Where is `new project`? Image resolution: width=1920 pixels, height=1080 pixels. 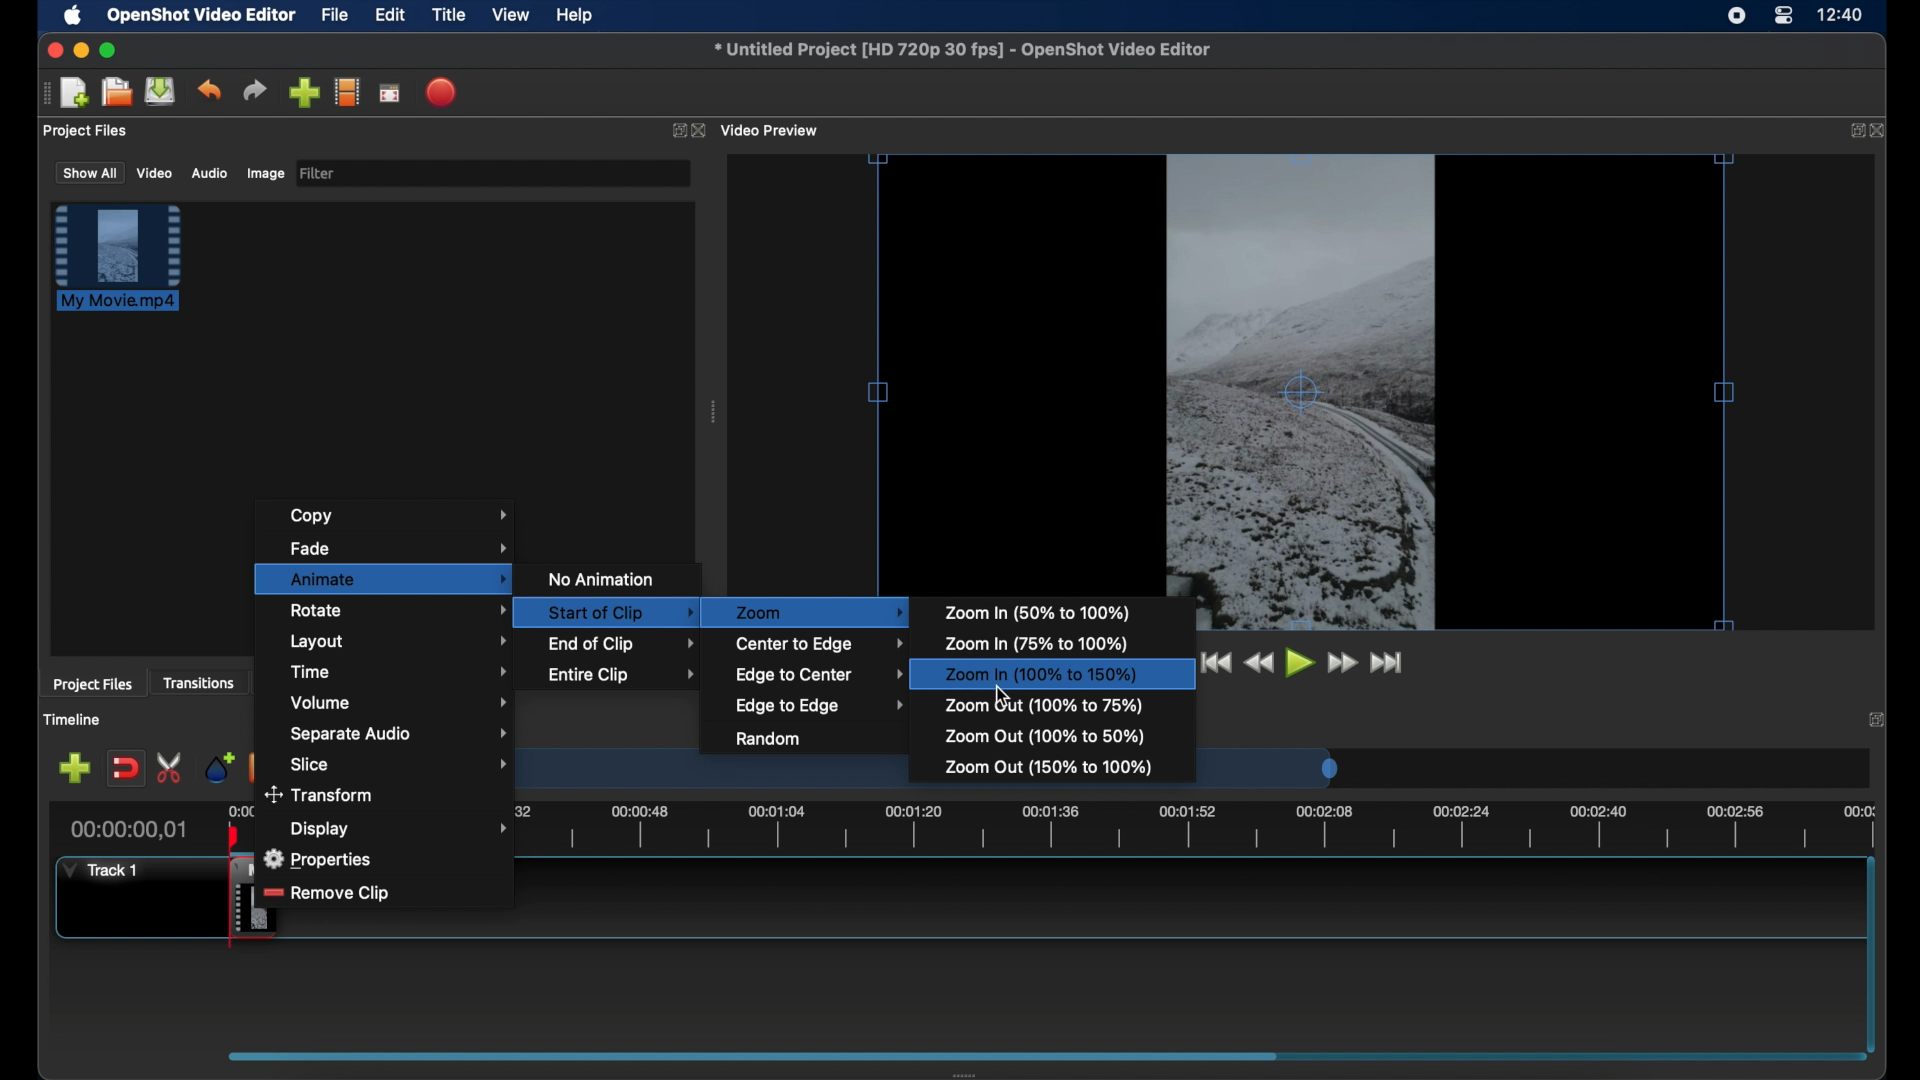 new project is located at coordinates (75, 93).